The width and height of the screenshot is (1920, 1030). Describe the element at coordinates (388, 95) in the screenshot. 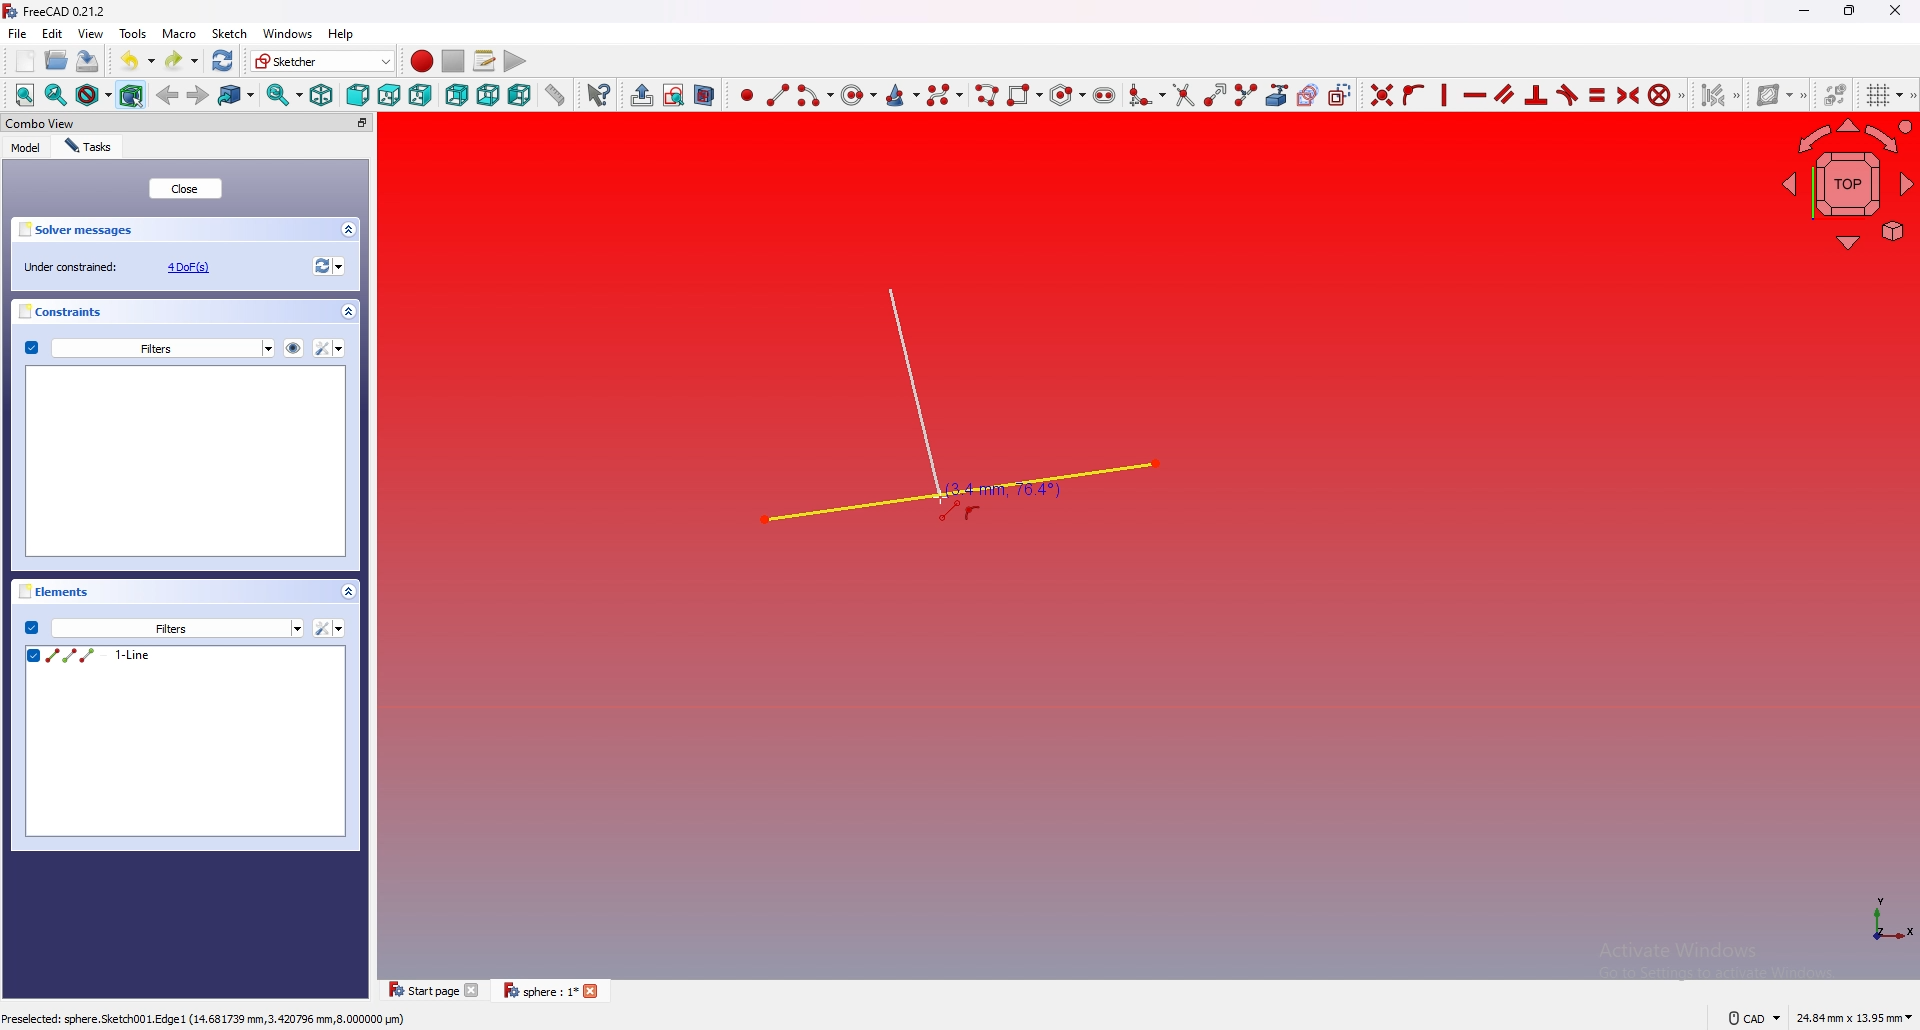

I see `Top` at that location.